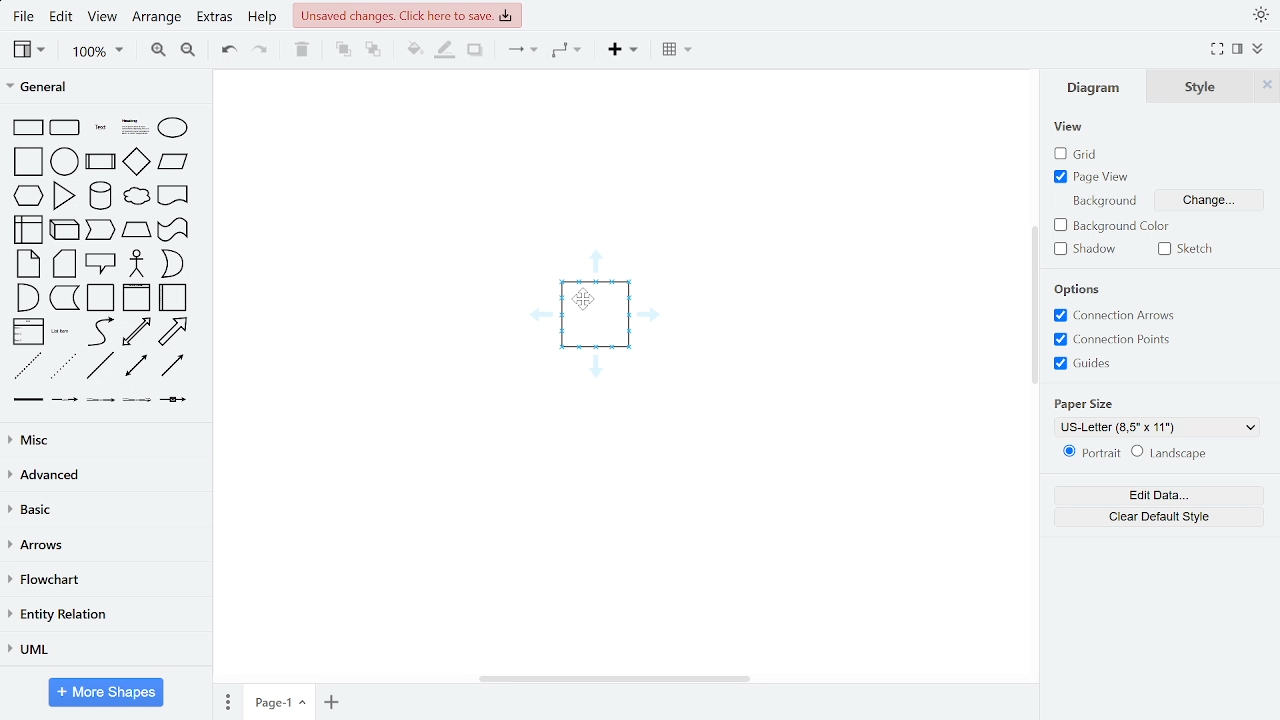 The height and width of the screenshot is (720, 1280). I want to click on zoom out, so click(188, 51).